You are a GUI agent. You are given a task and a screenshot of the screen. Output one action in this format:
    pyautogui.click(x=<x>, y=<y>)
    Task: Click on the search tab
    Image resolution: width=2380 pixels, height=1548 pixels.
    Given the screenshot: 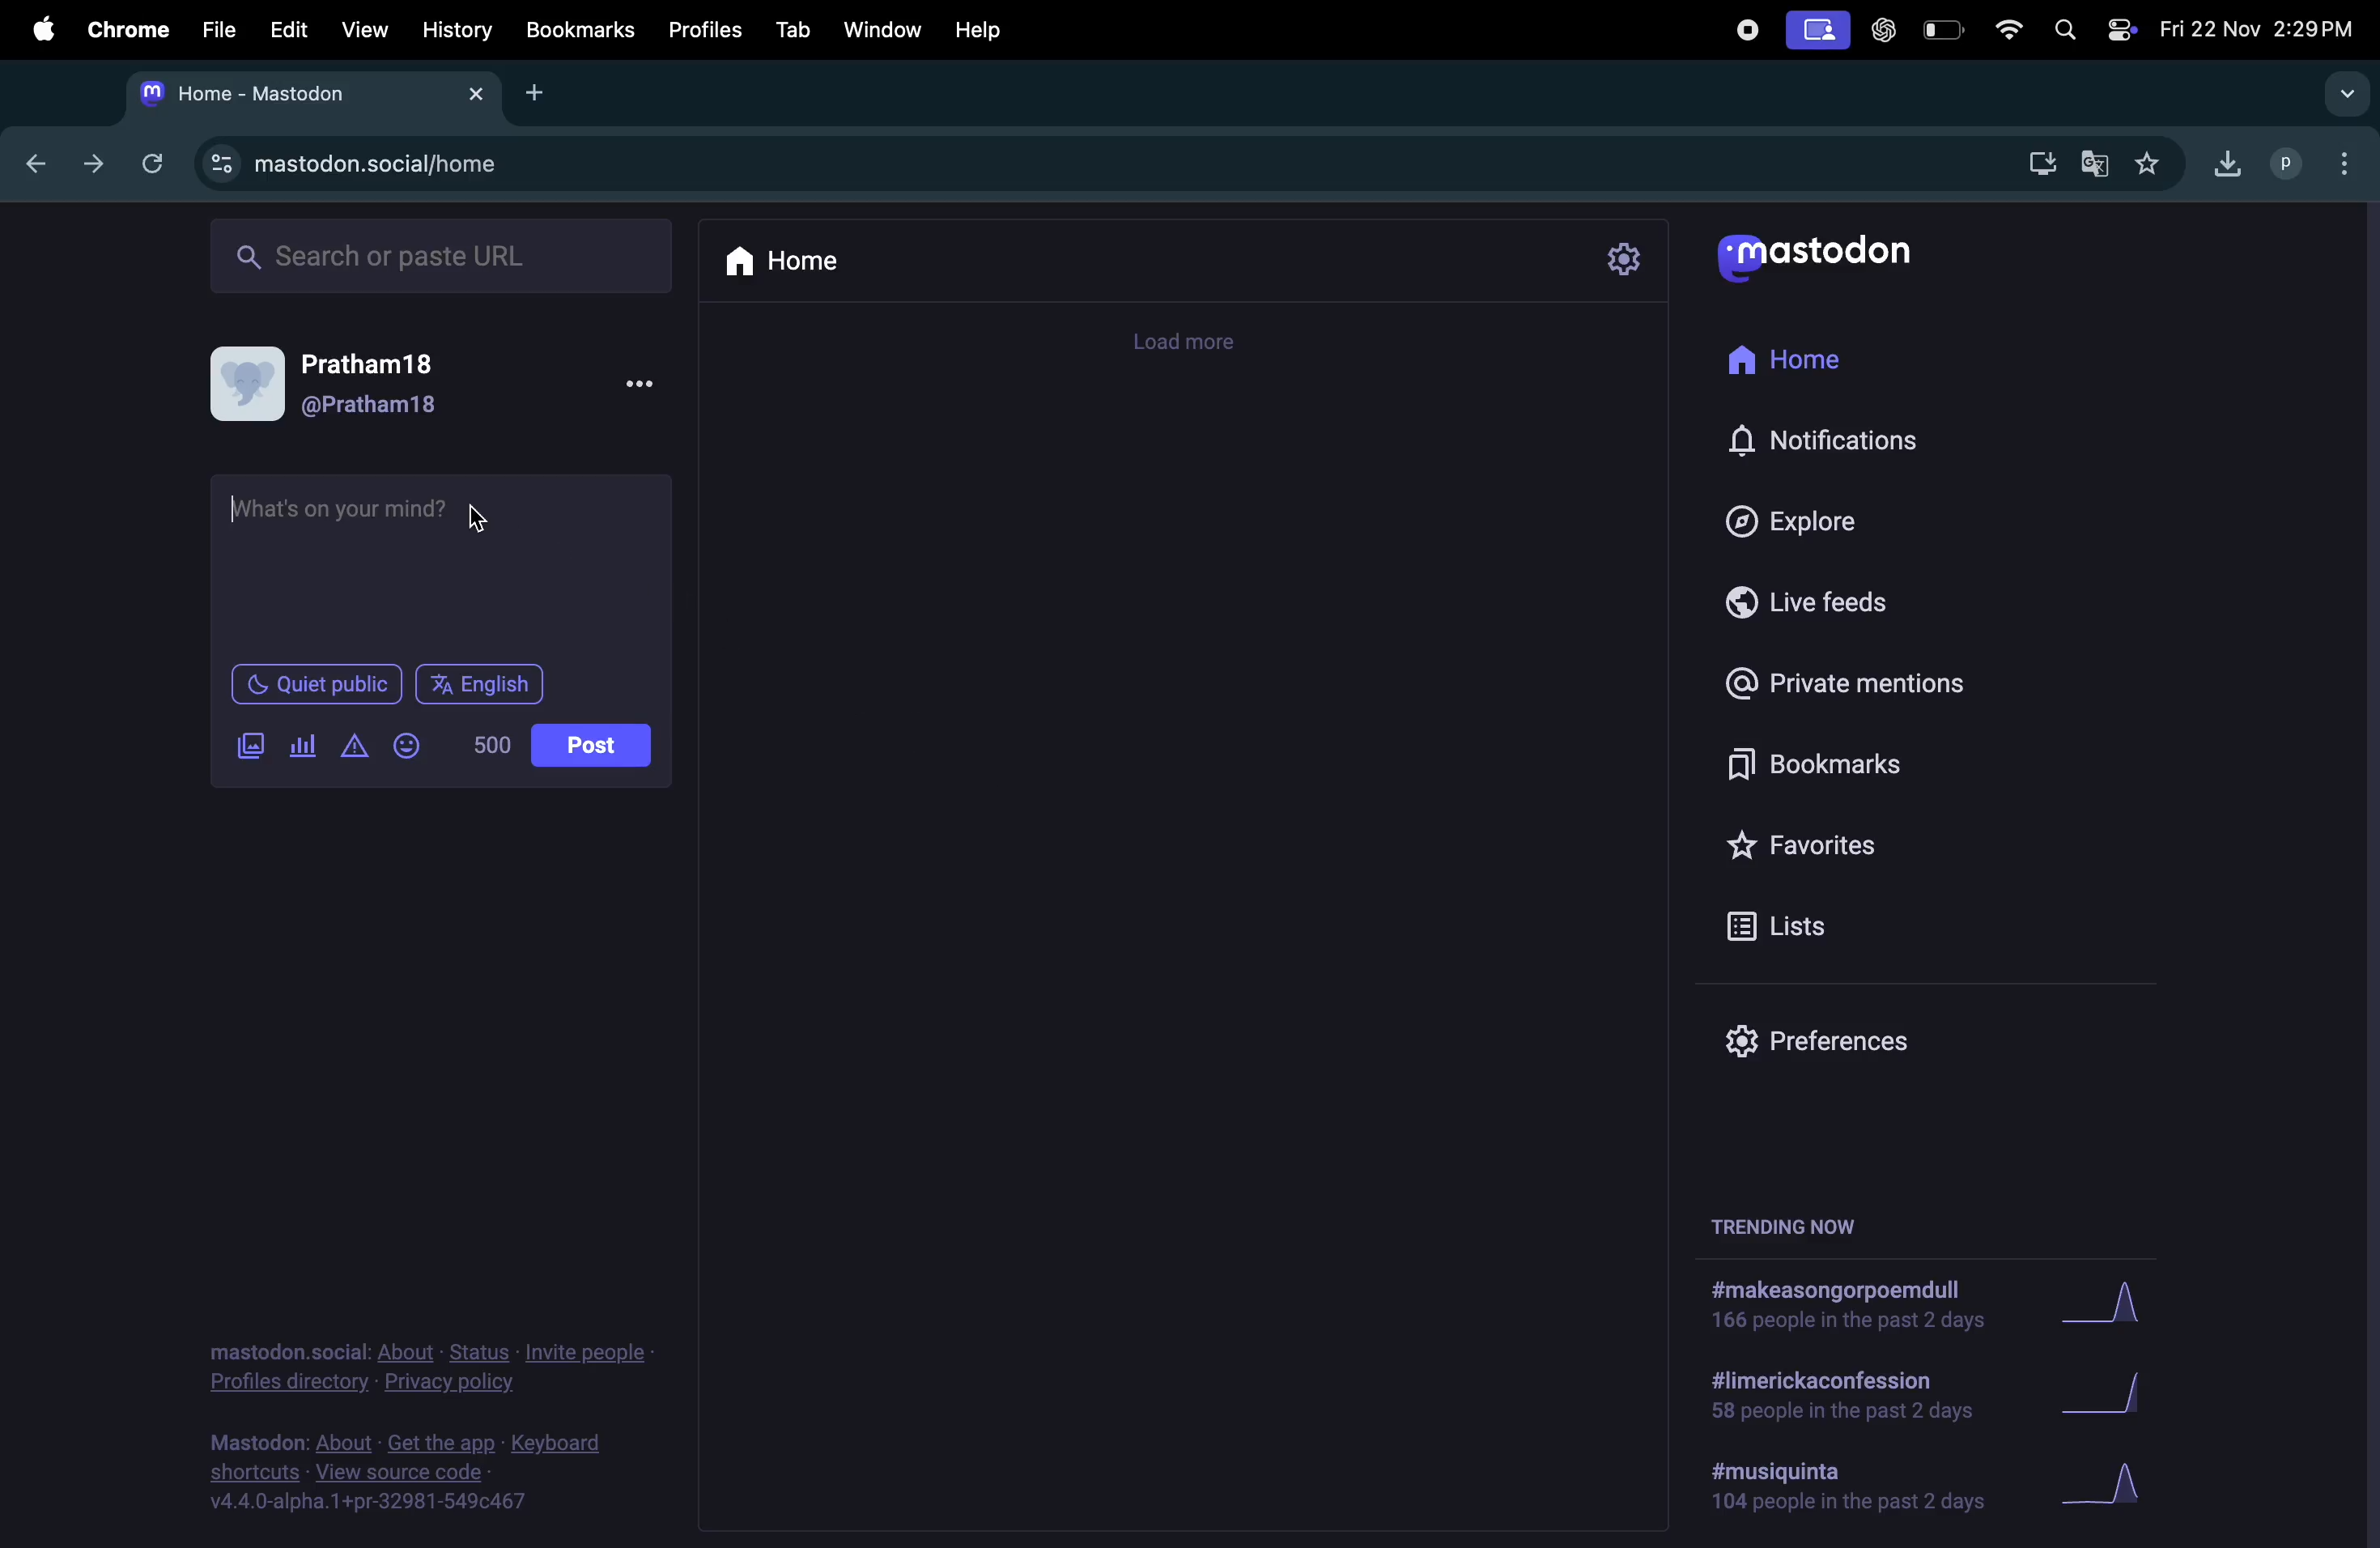 What is the action you would take?
    pyautogui.click(x=2345, y=91)
    